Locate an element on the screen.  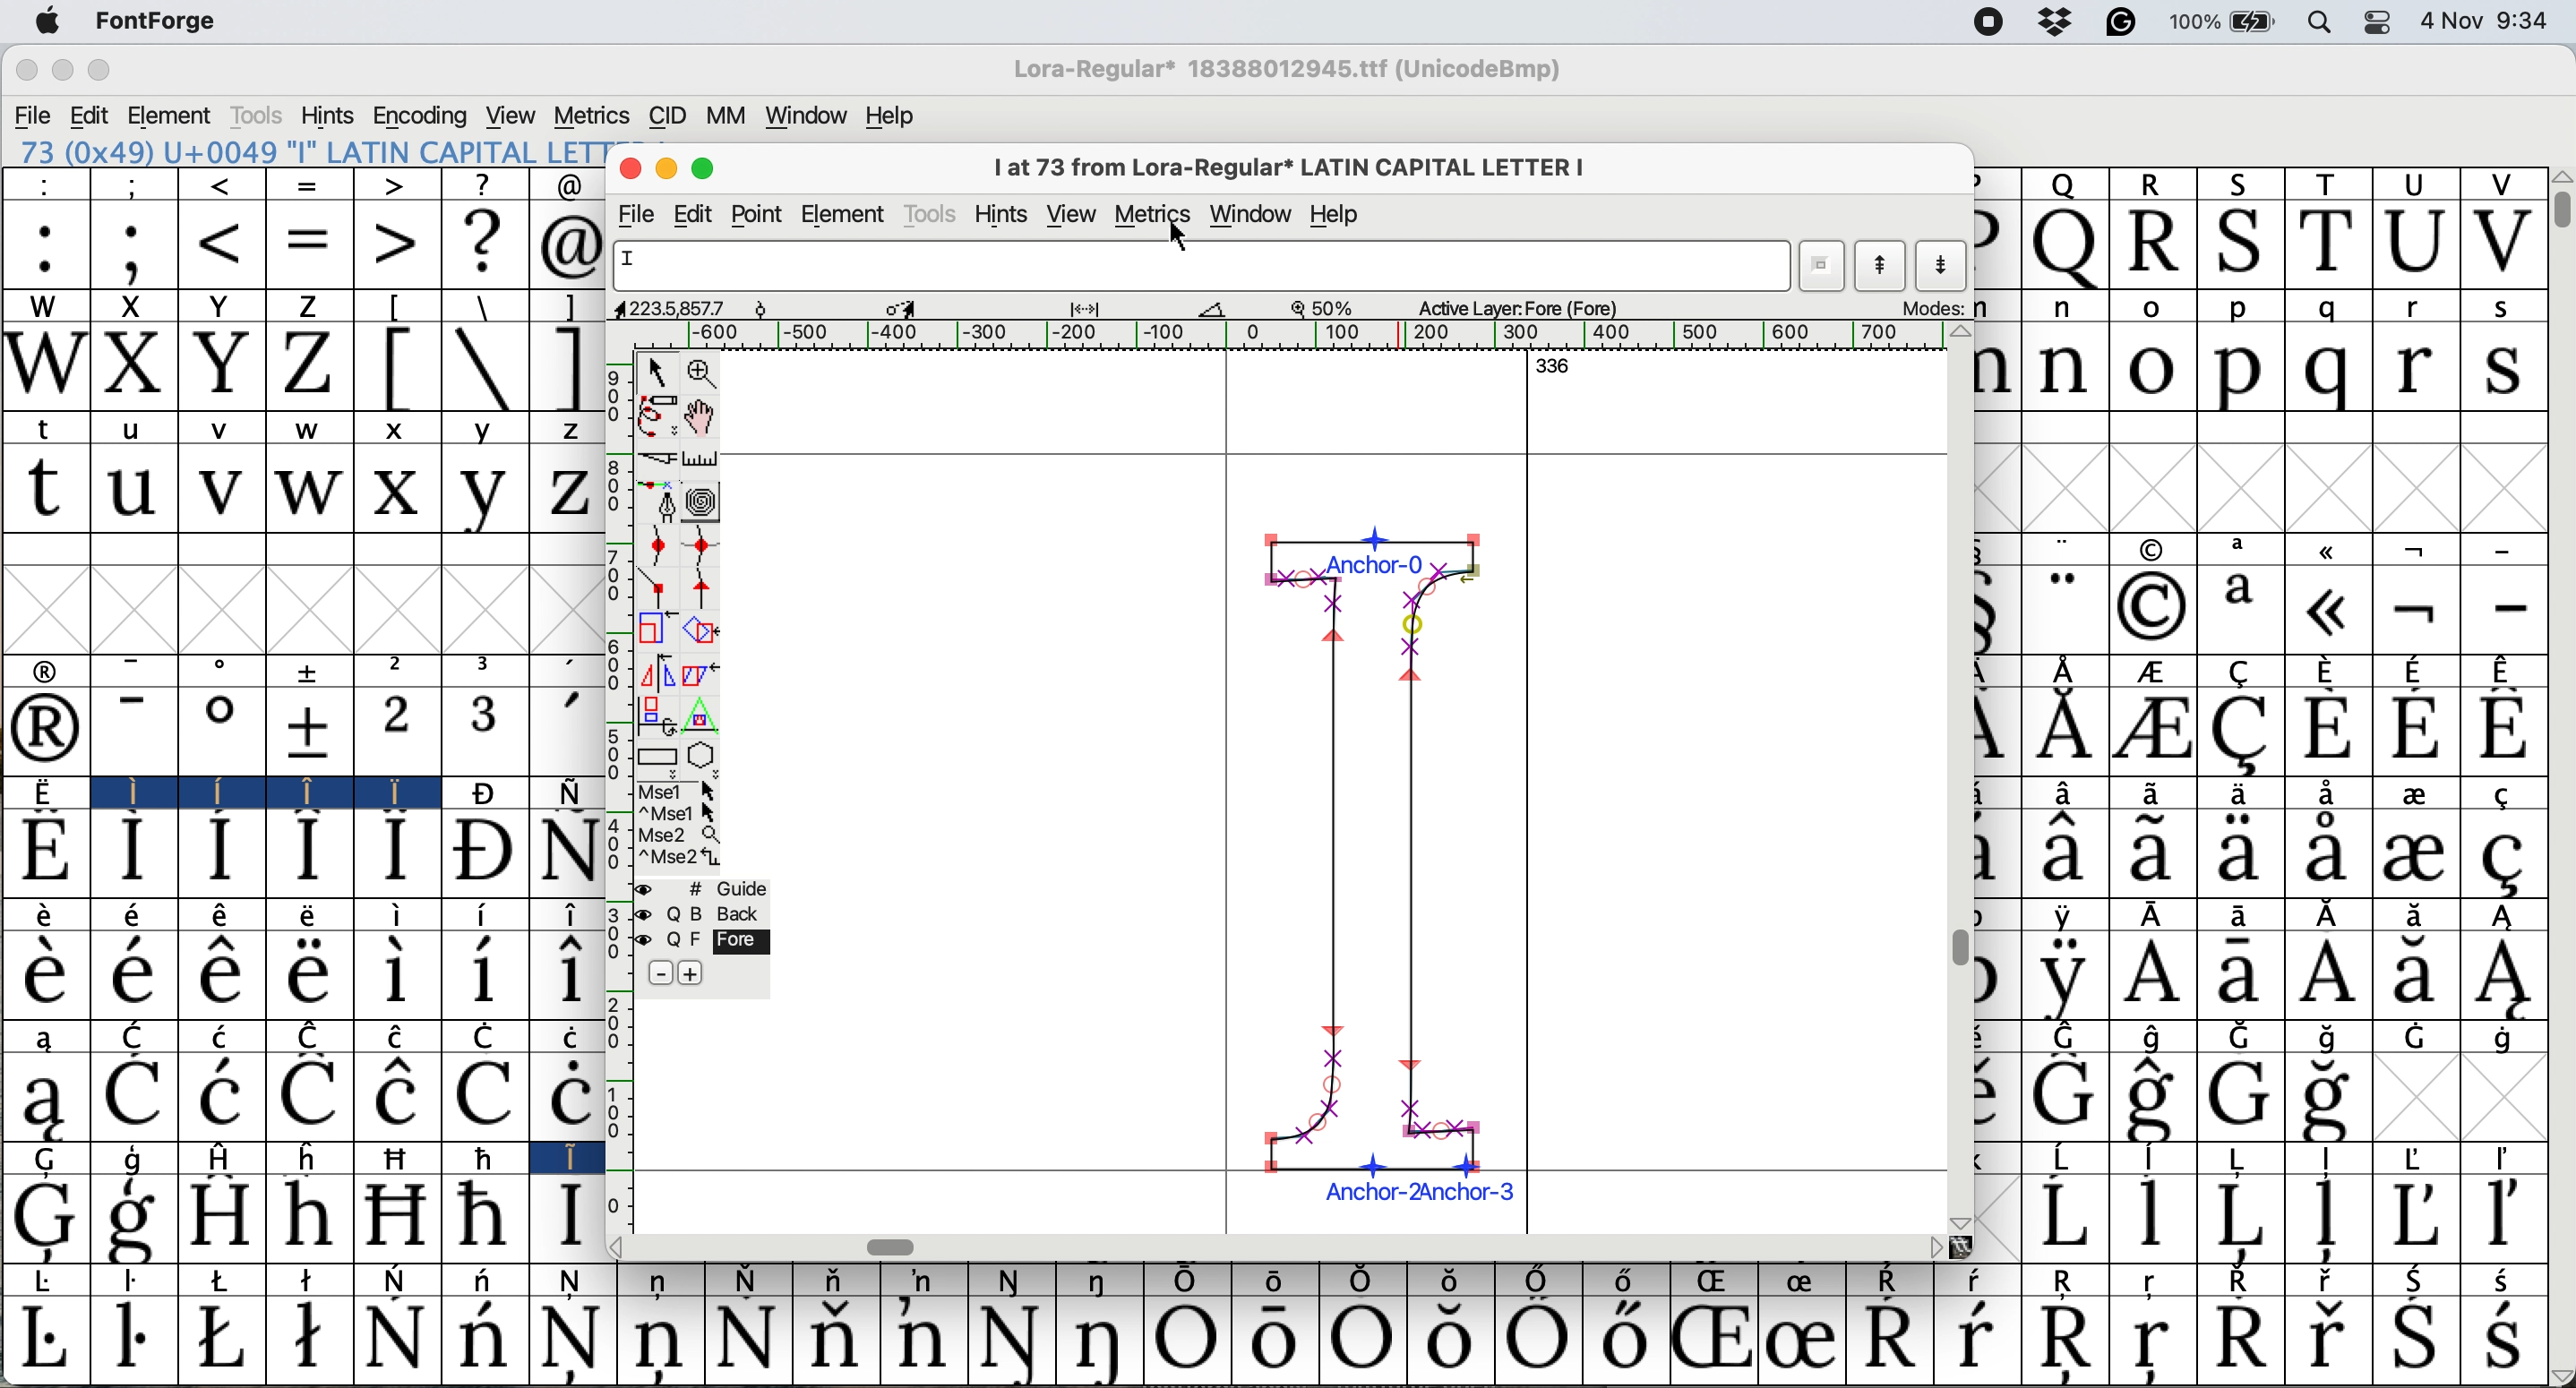
Symbol is located at coordinates (2327, 1338).